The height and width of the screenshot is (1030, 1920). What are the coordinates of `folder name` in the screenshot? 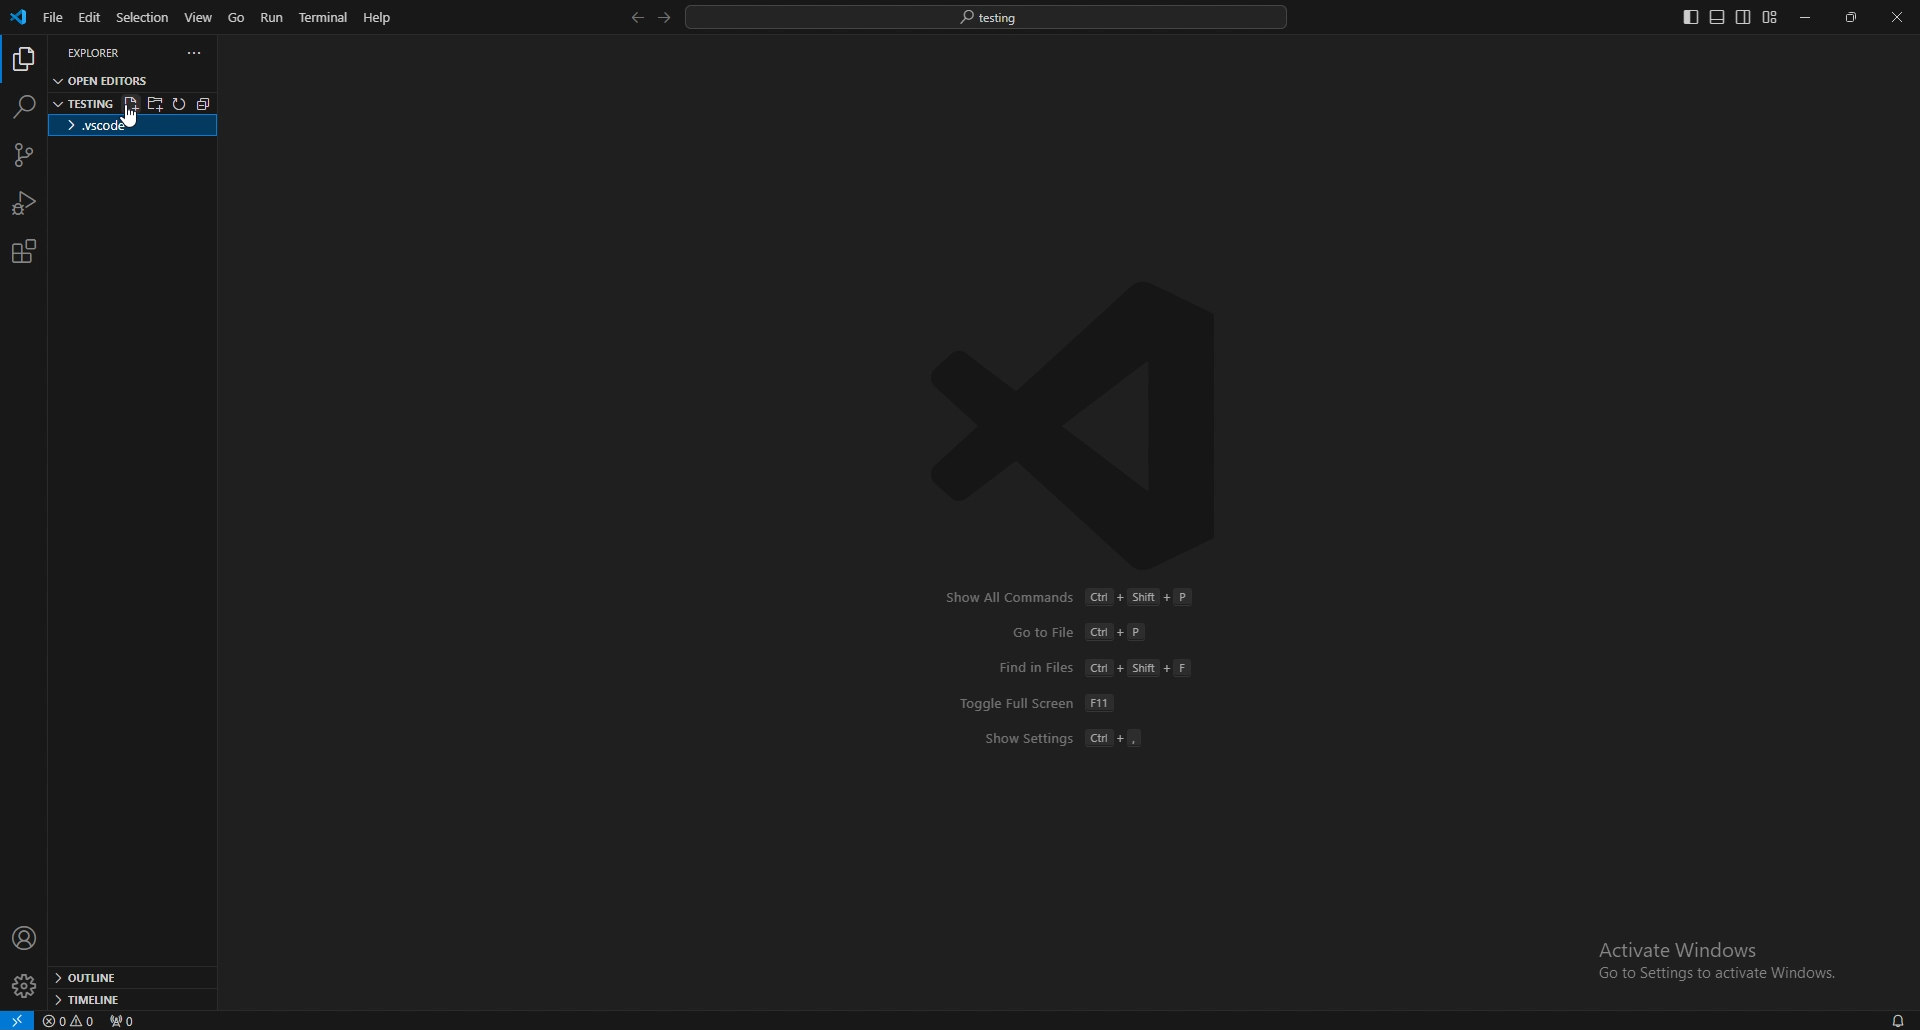 It's located at (83, 102).